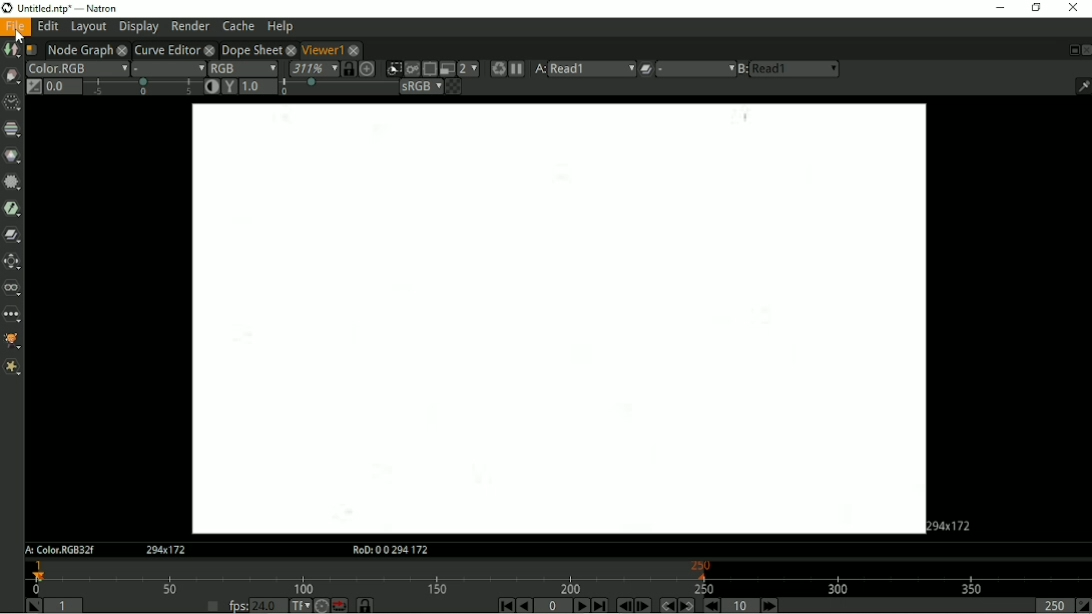 The width and height of the screenshot is (1092, 614). What do you see at coordinates (496, 69) in the screenshot?
I see `Forces a new render of the current frame` at bounding box center [496, 69].